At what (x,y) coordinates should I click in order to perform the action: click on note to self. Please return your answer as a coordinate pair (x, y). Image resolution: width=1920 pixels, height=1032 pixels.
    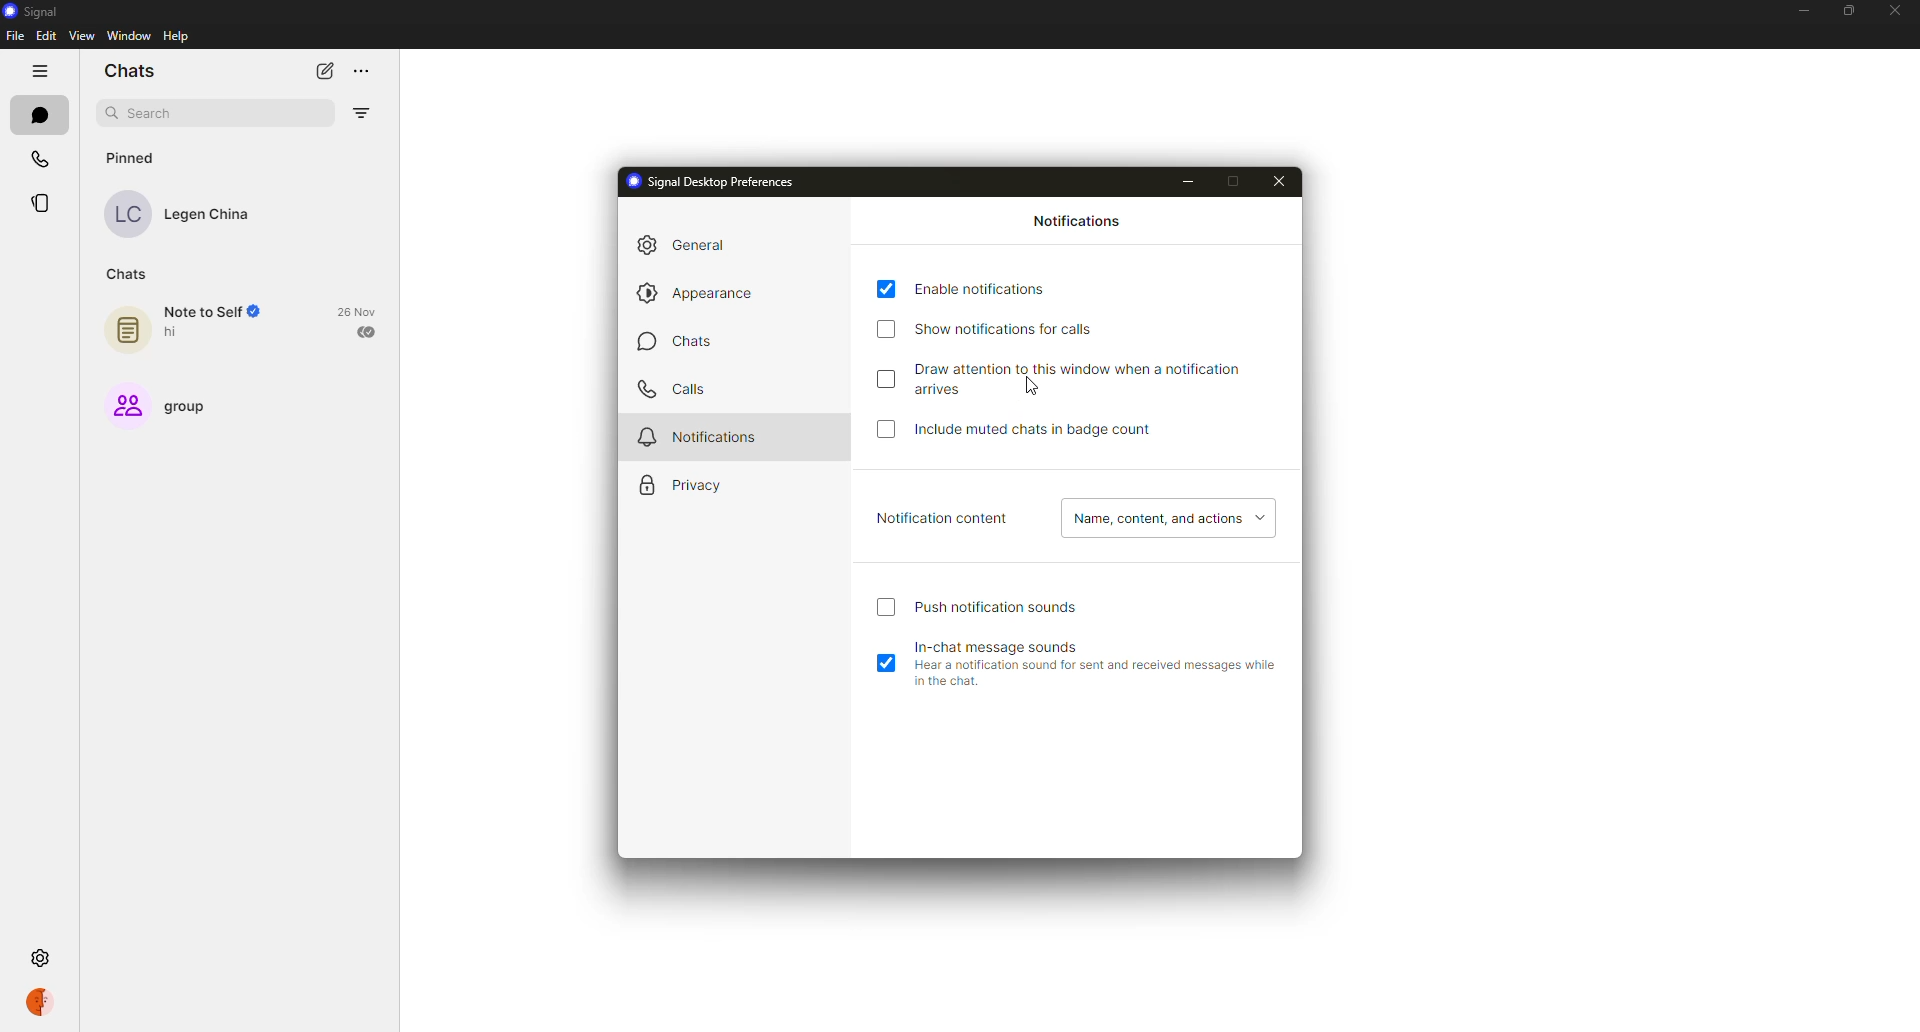
    Looking at the image, I should click on (193, 325).